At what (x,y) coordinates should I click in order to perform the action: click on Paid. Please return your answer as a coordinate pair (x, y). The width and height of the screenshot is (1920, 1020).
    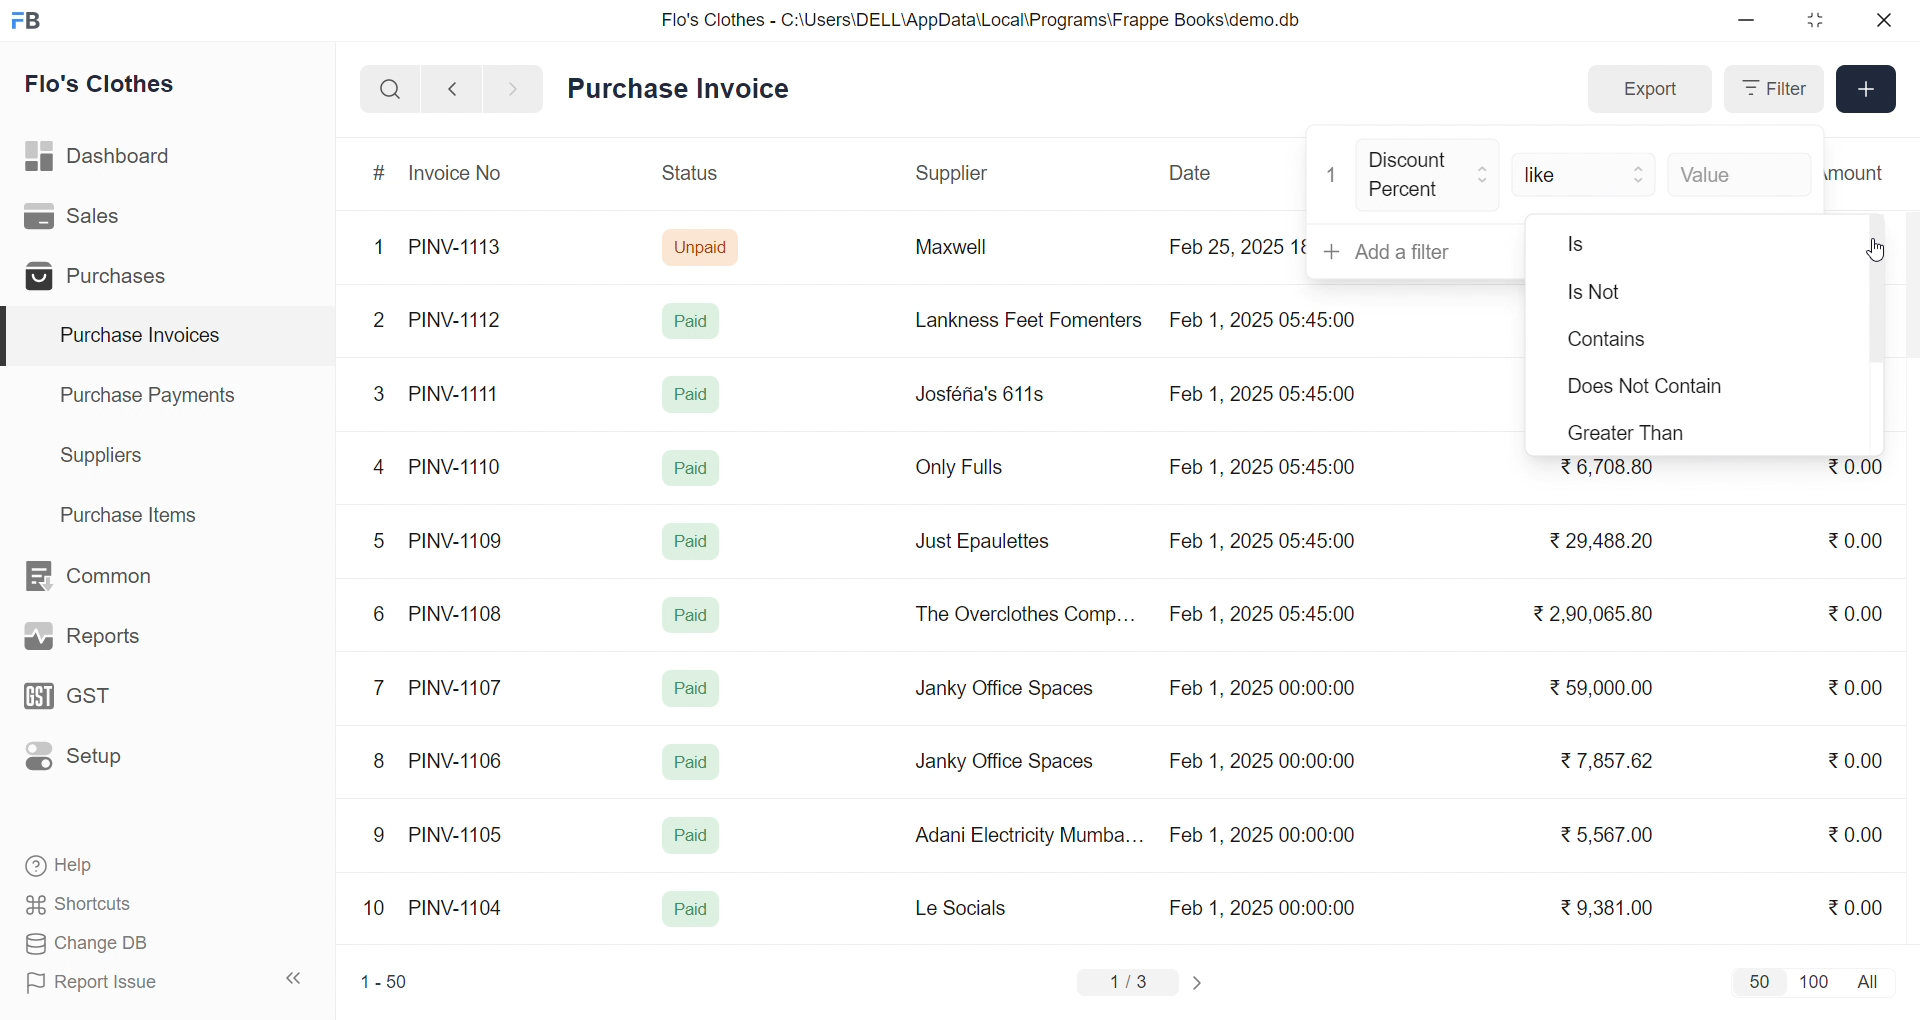
    Looking at the image, I should click on (692, 615).